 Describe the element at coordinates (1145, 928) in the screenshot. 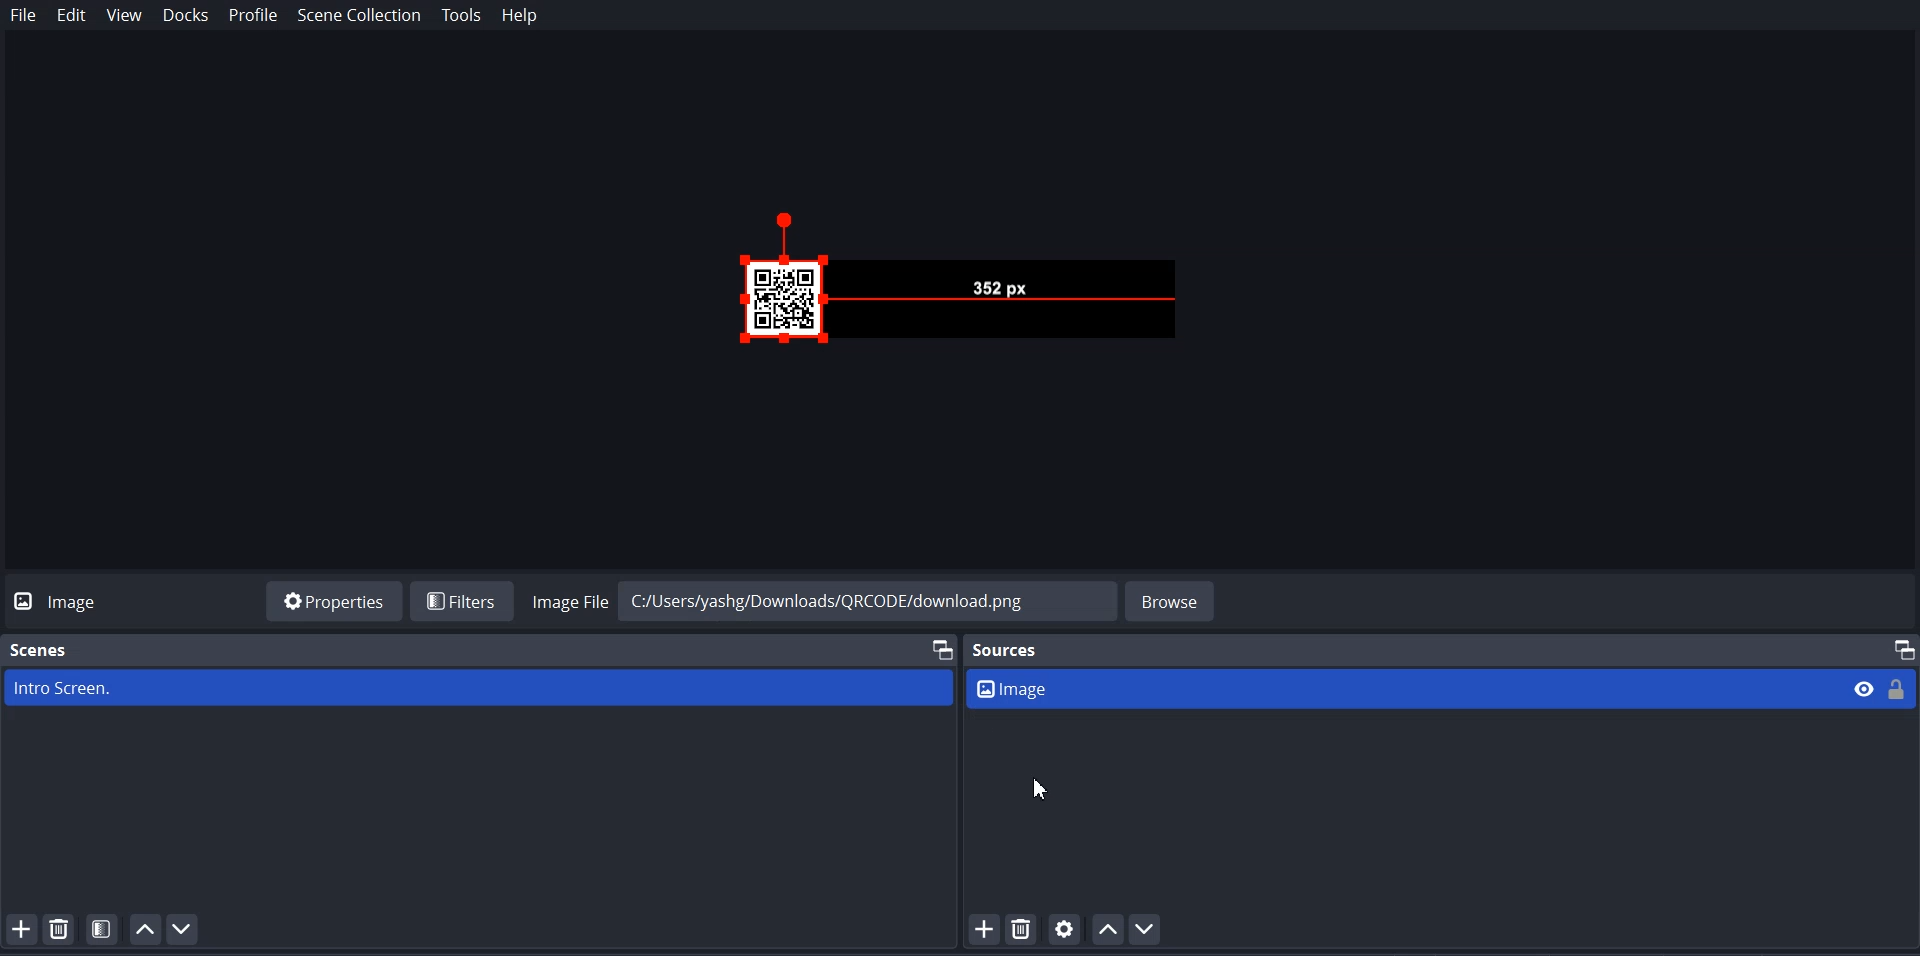

I see `Move Source Down` at that location.